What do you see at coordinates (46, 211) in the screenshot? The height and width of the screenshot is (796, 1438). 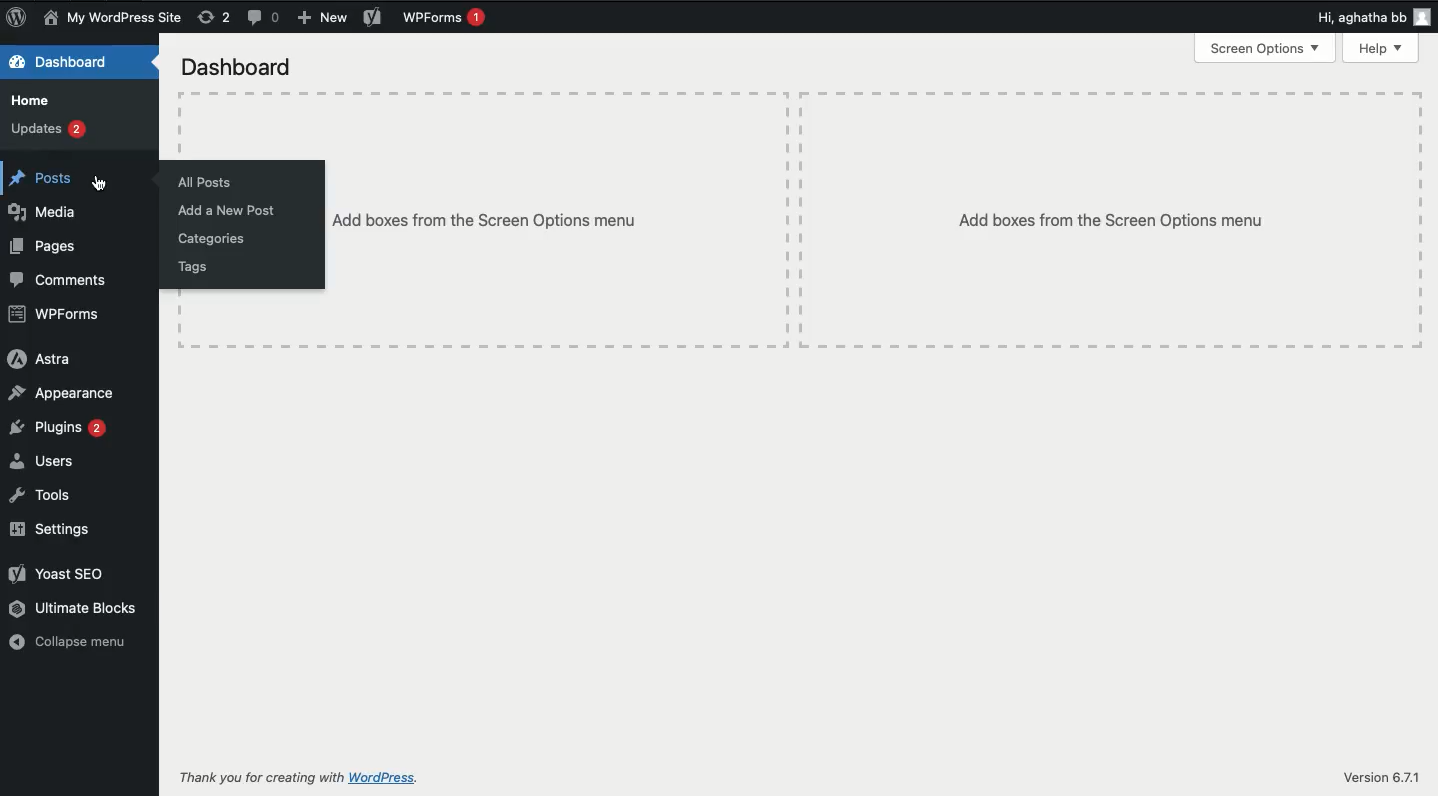 I see `Media` at bounding box center [46, 211].